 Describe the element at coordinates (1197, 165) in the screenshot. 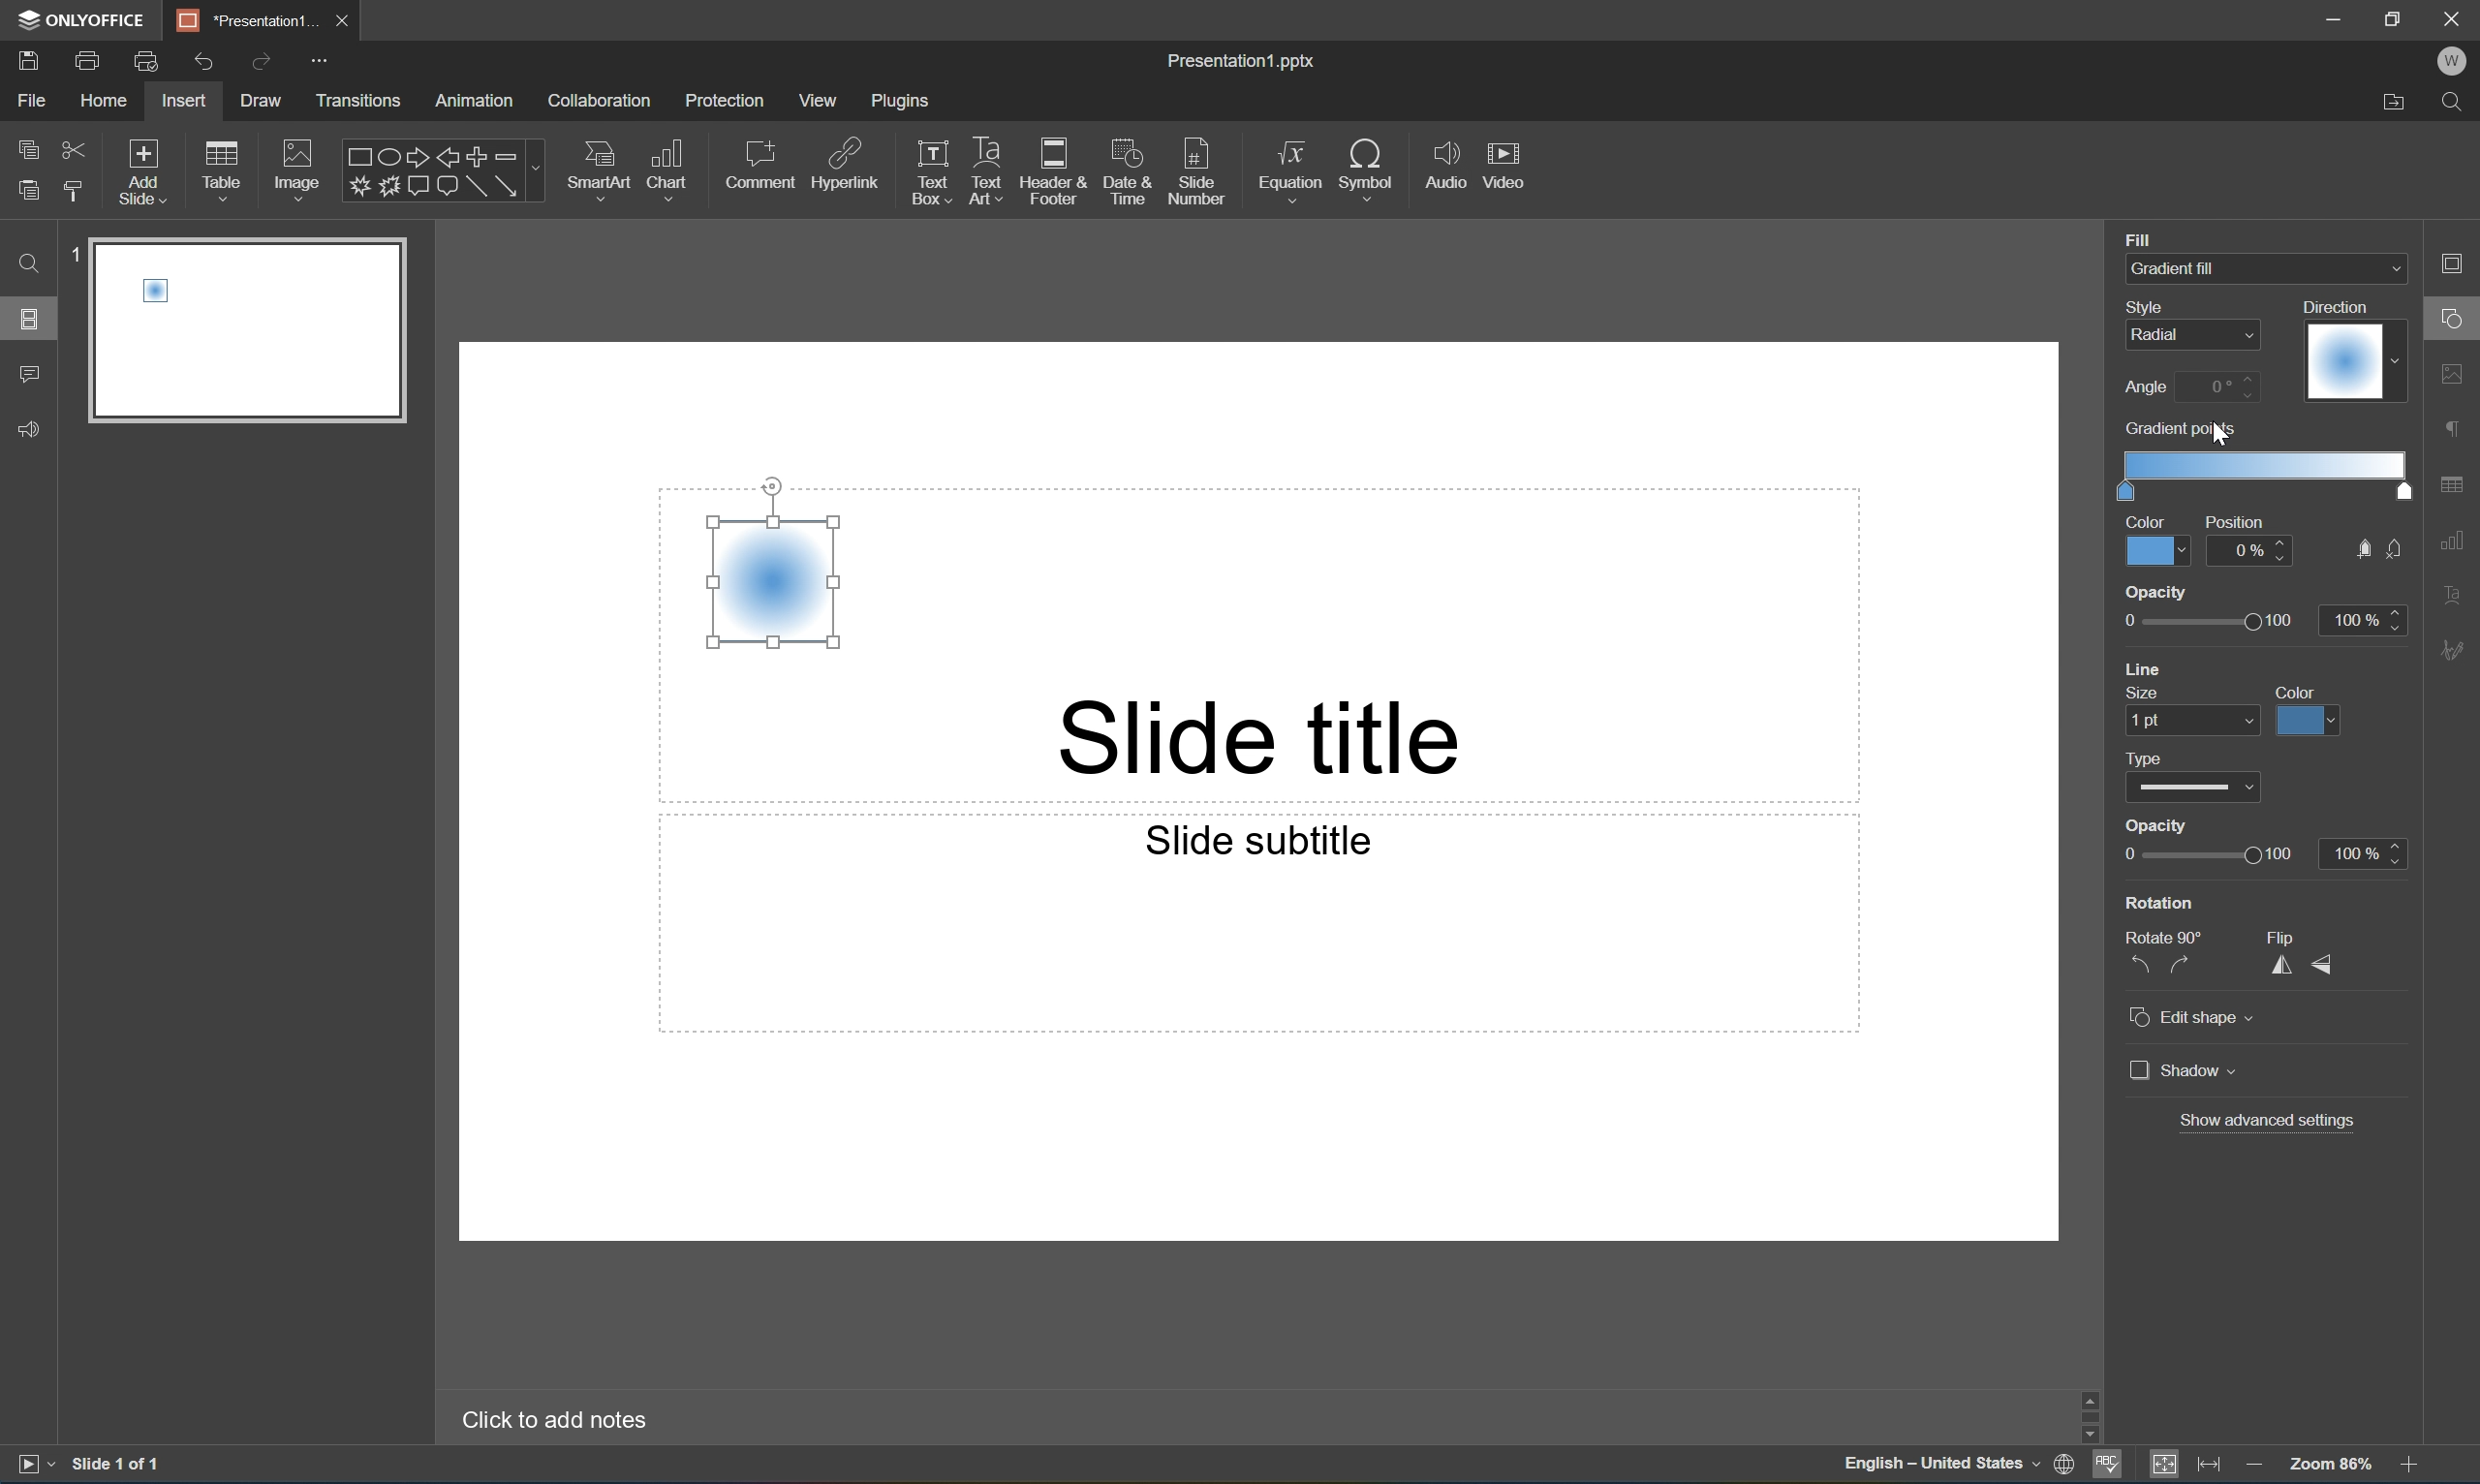

I see `Slide number` at that location.